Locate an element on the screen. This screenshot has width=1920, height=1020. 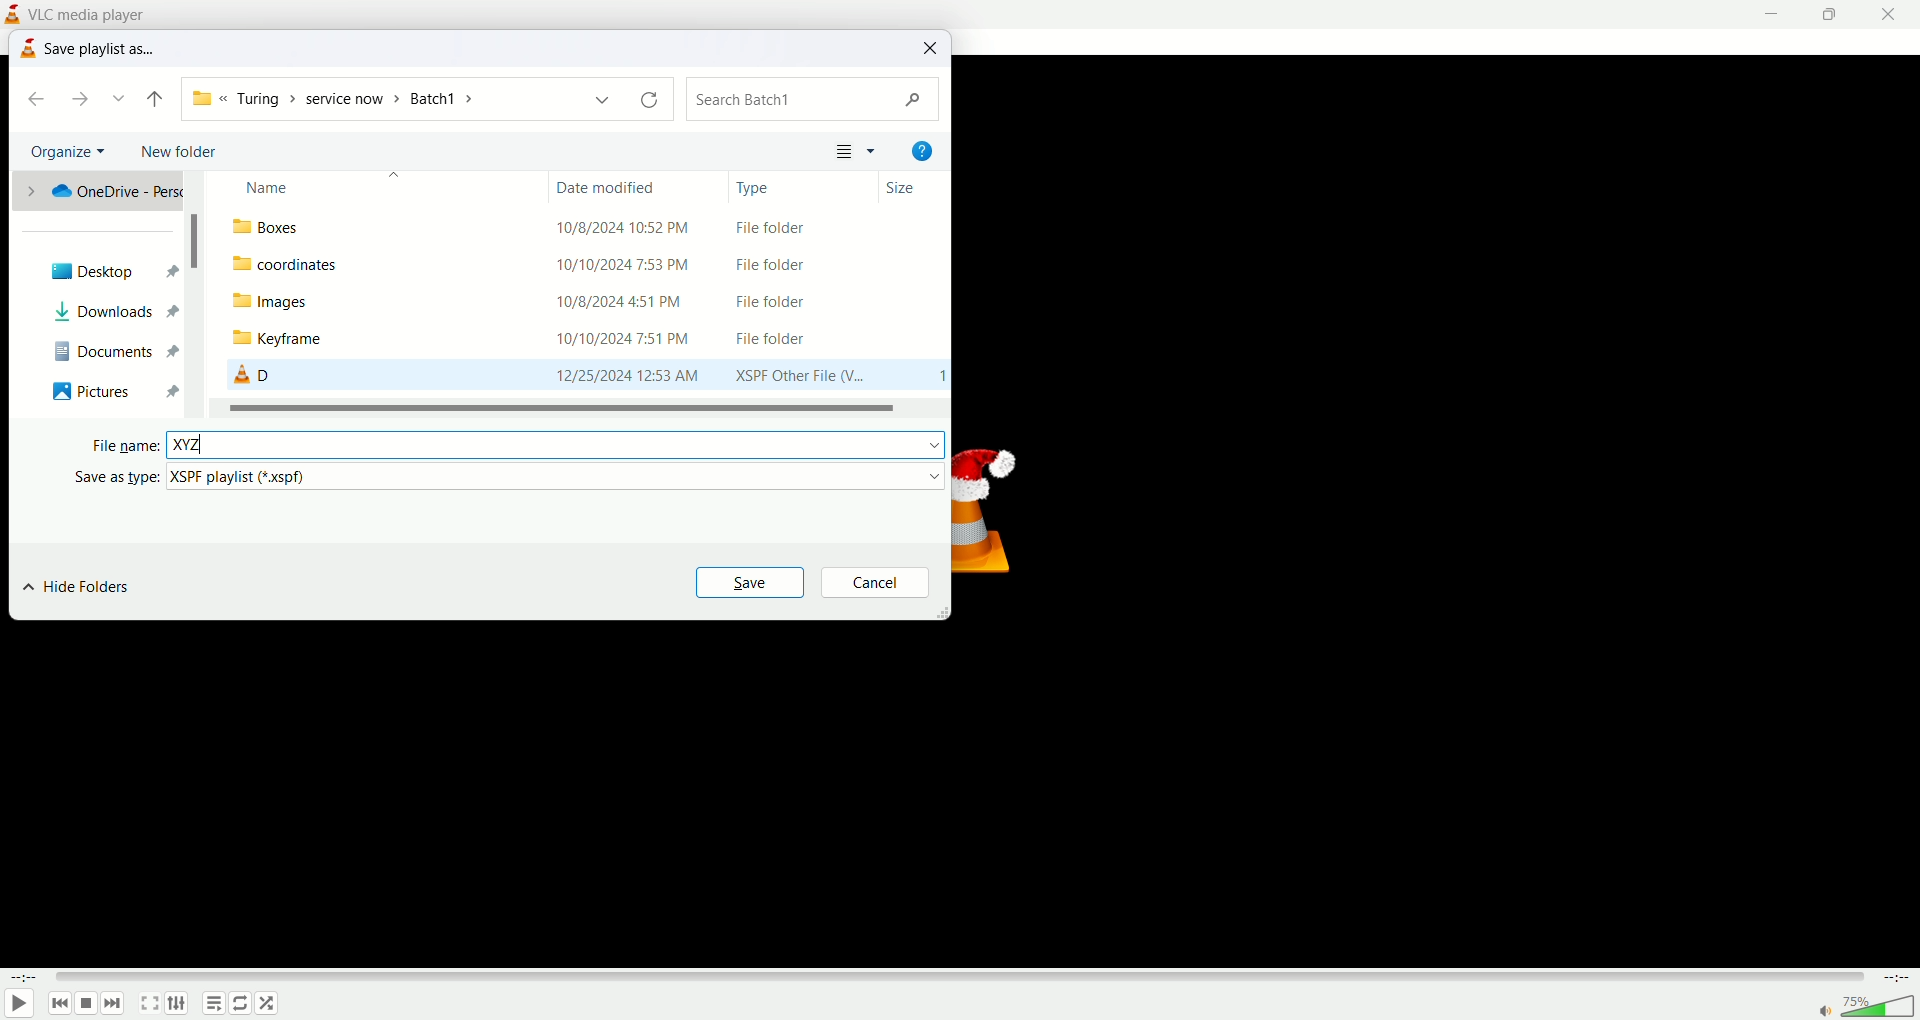
documents is located at coordinates (90, 347).